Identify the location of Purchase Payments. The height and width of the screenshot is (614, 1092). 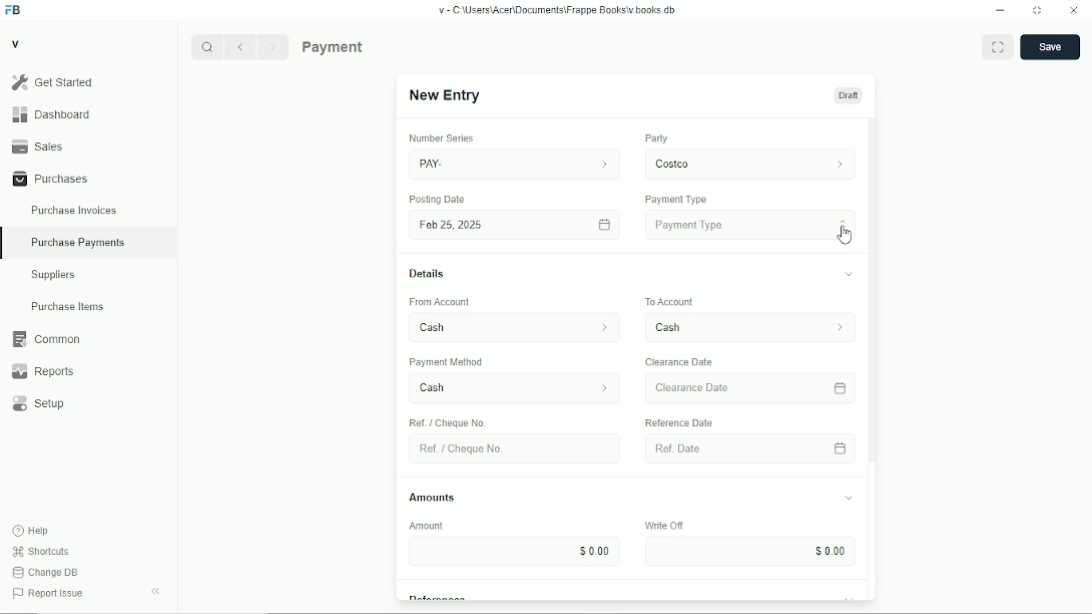
(372, 46).